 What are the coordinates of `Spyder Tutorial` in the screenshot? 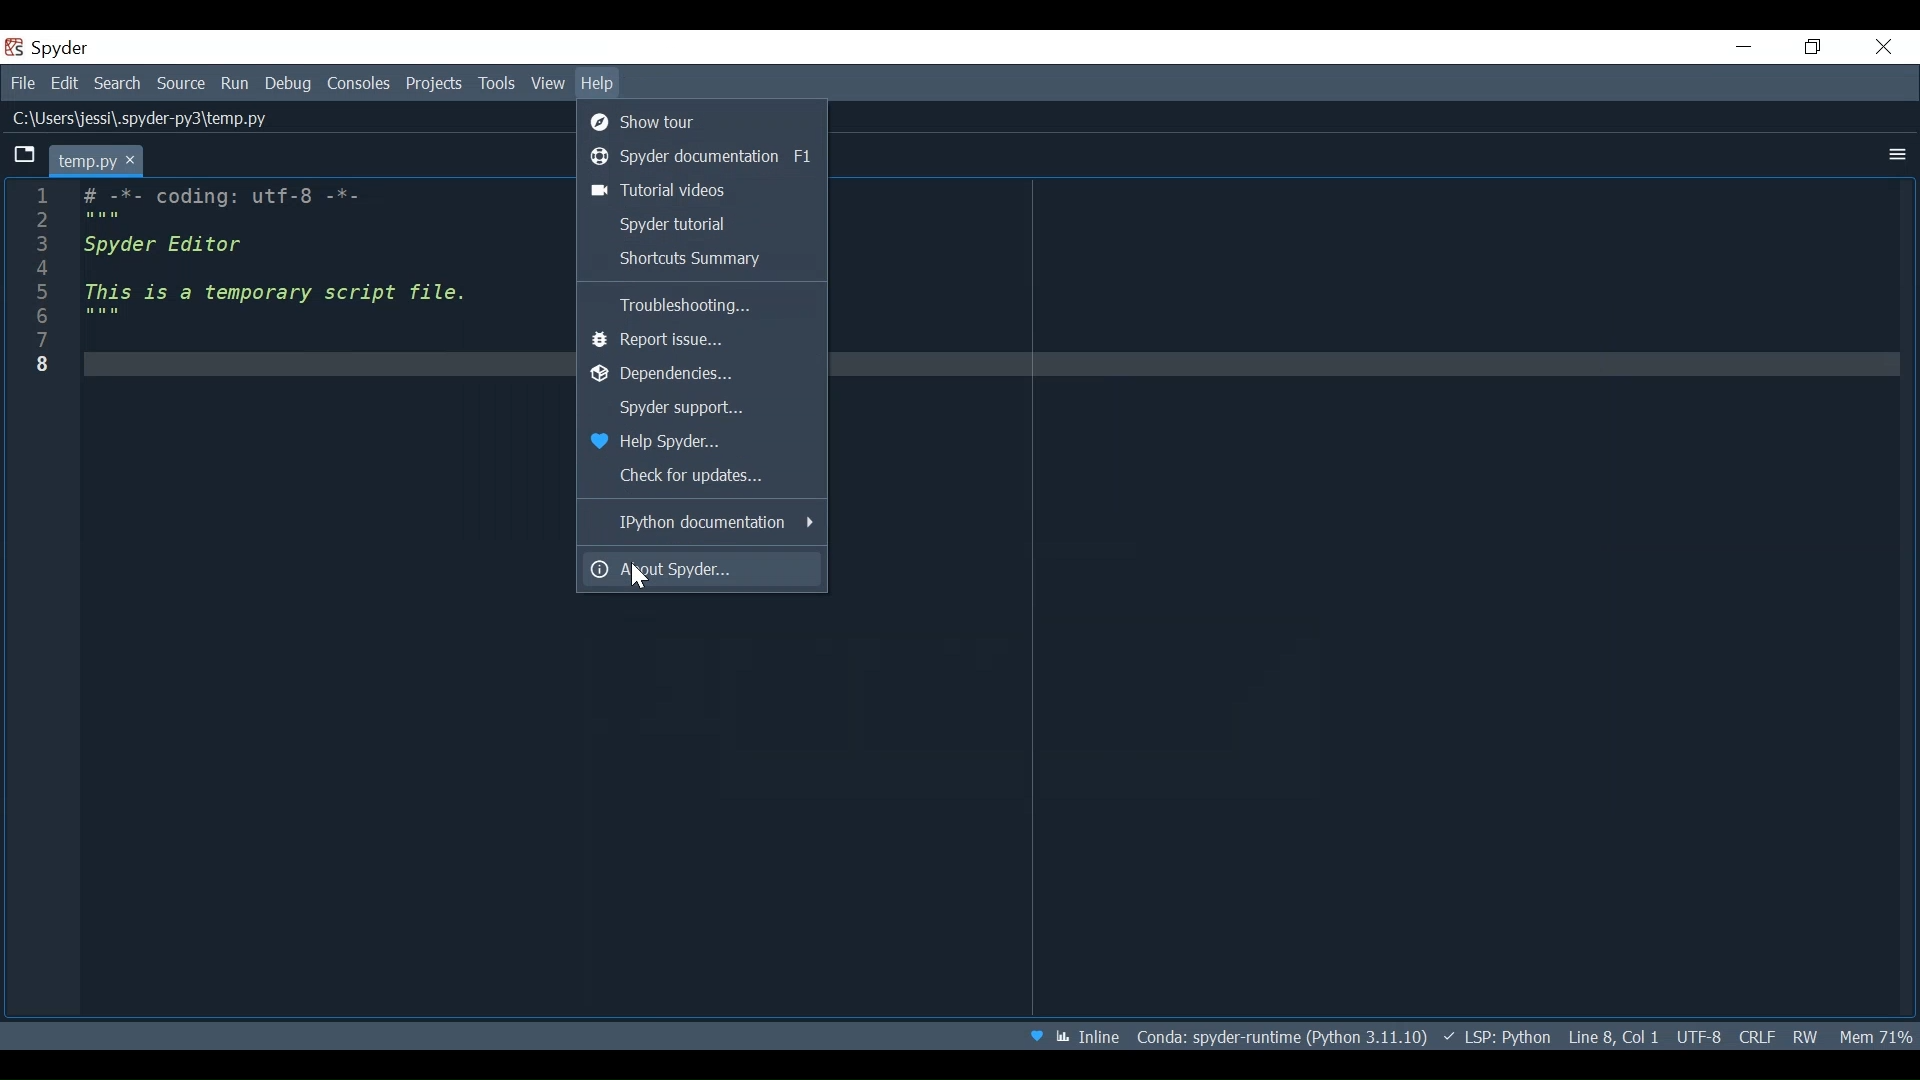 It's located at (704, 223).